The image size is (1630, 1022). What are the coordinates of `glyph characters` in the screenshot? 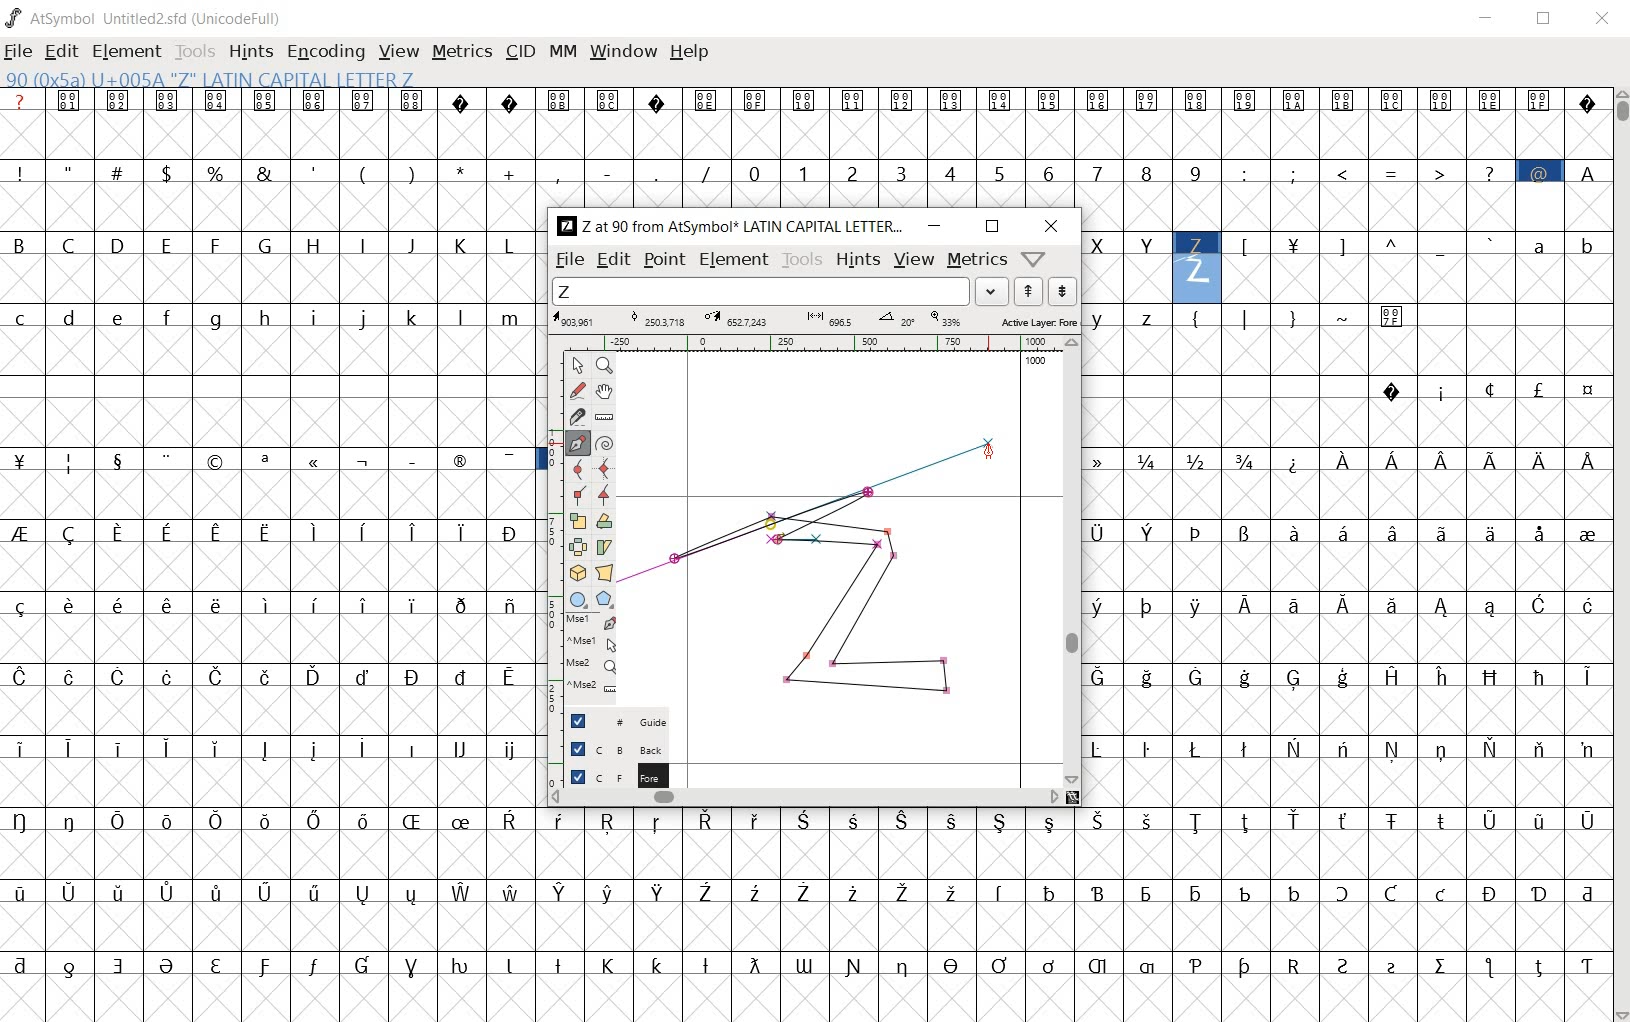 It's located at (1346, 554).